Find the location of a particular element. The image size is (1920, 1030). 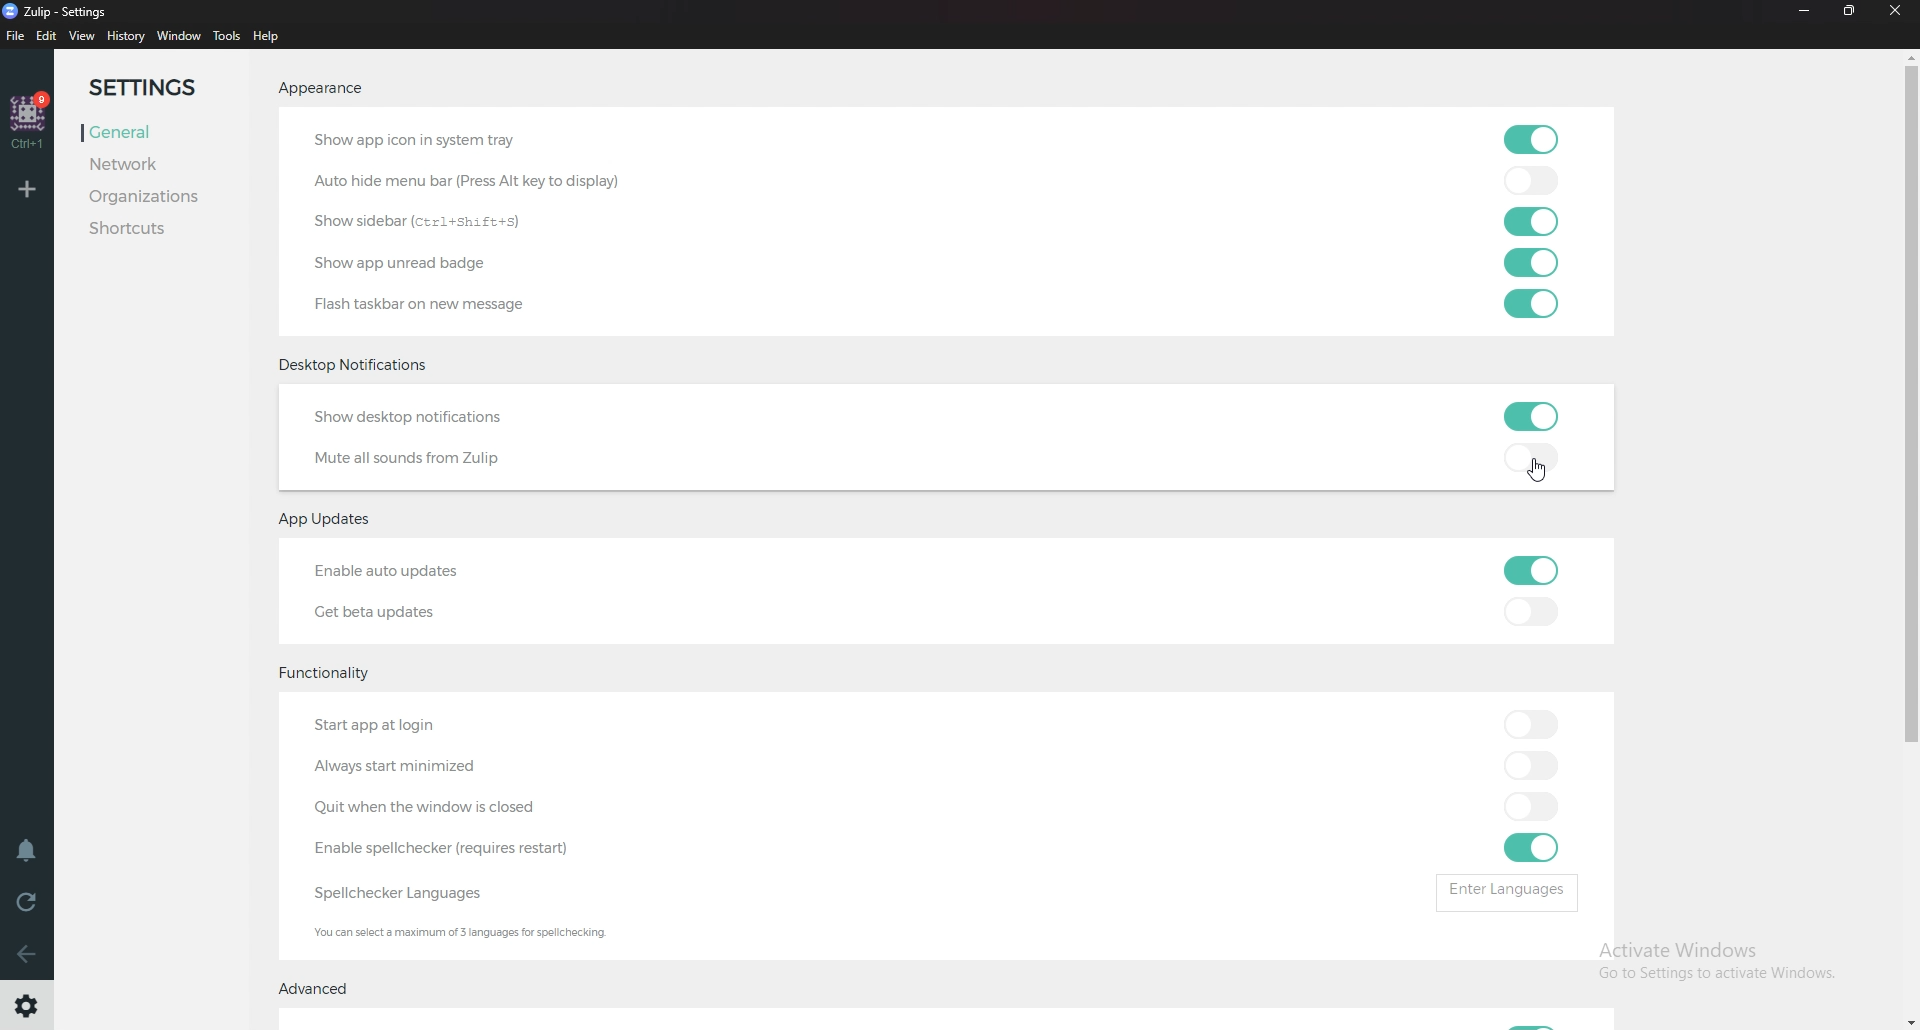

toggle is located at coordinates (1531, 572).